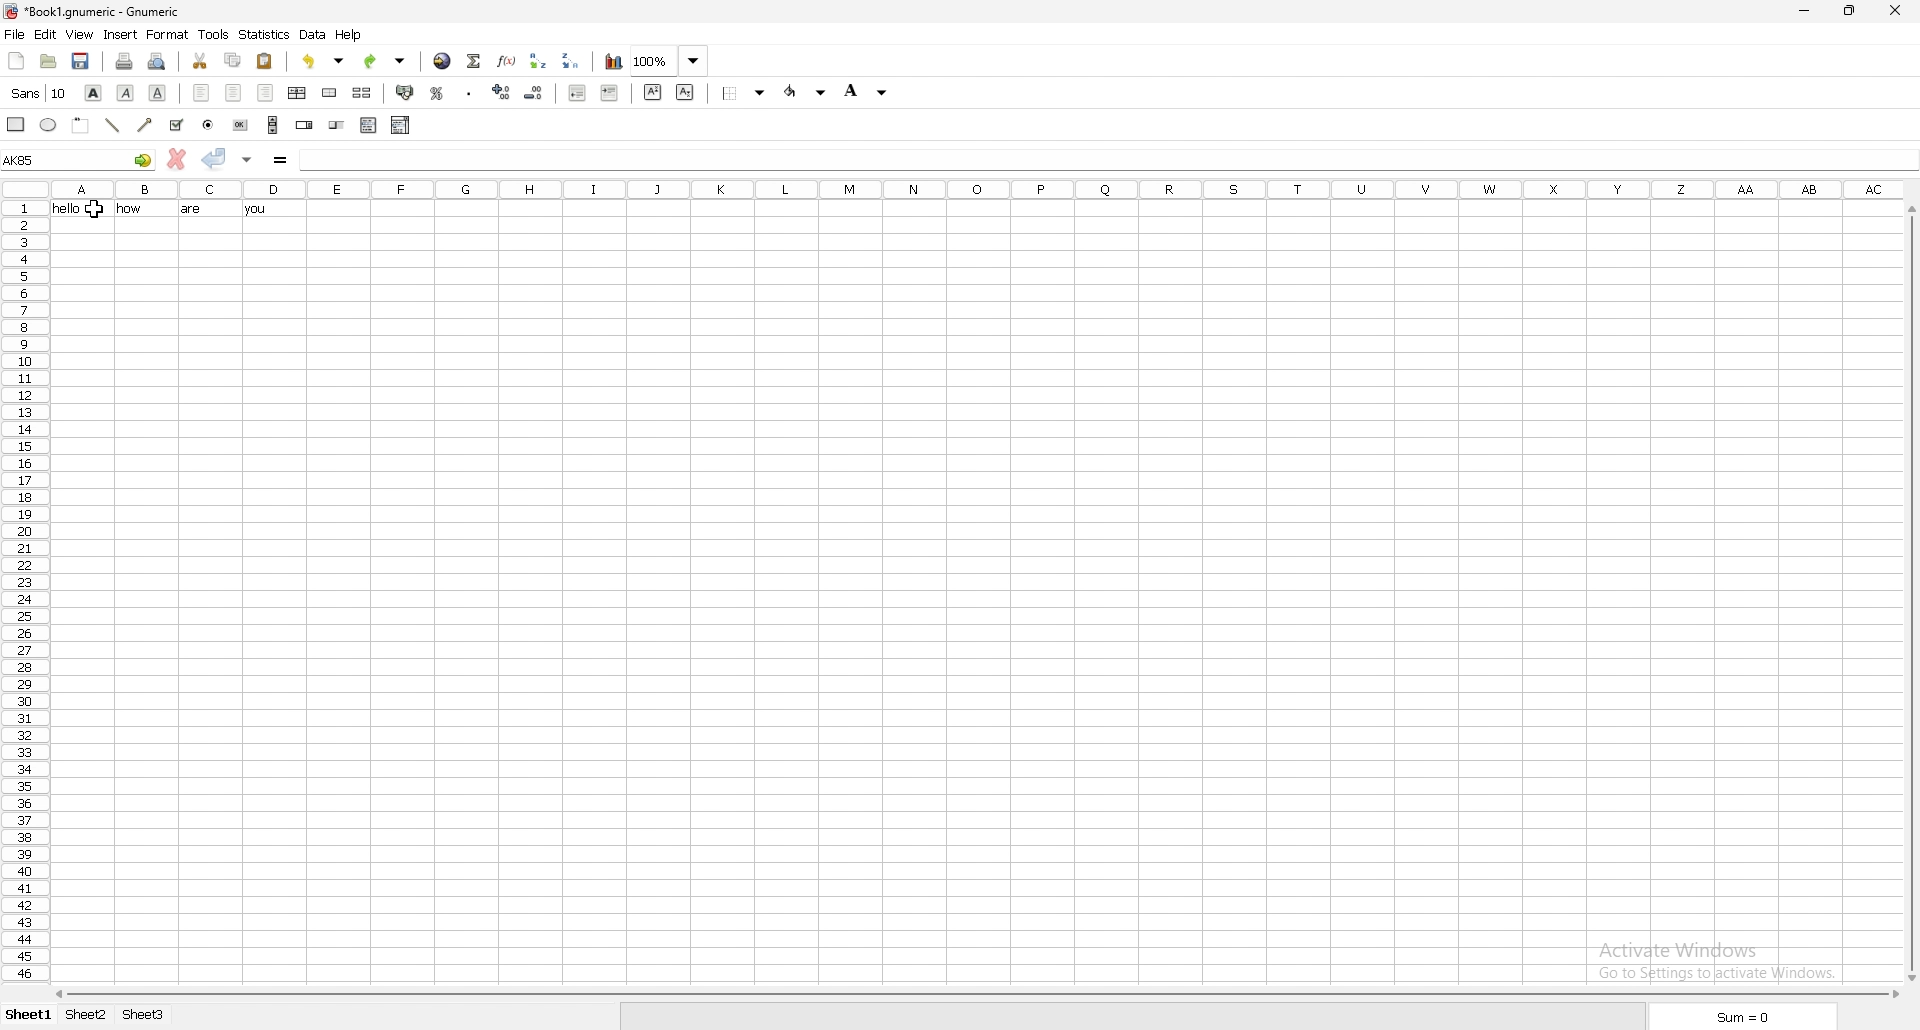 The image size is (1920, 1030). What do you see at coordinates (87, 1015) in the screenshot?
I see `sheet 2` at bounding box center [87, 1015].